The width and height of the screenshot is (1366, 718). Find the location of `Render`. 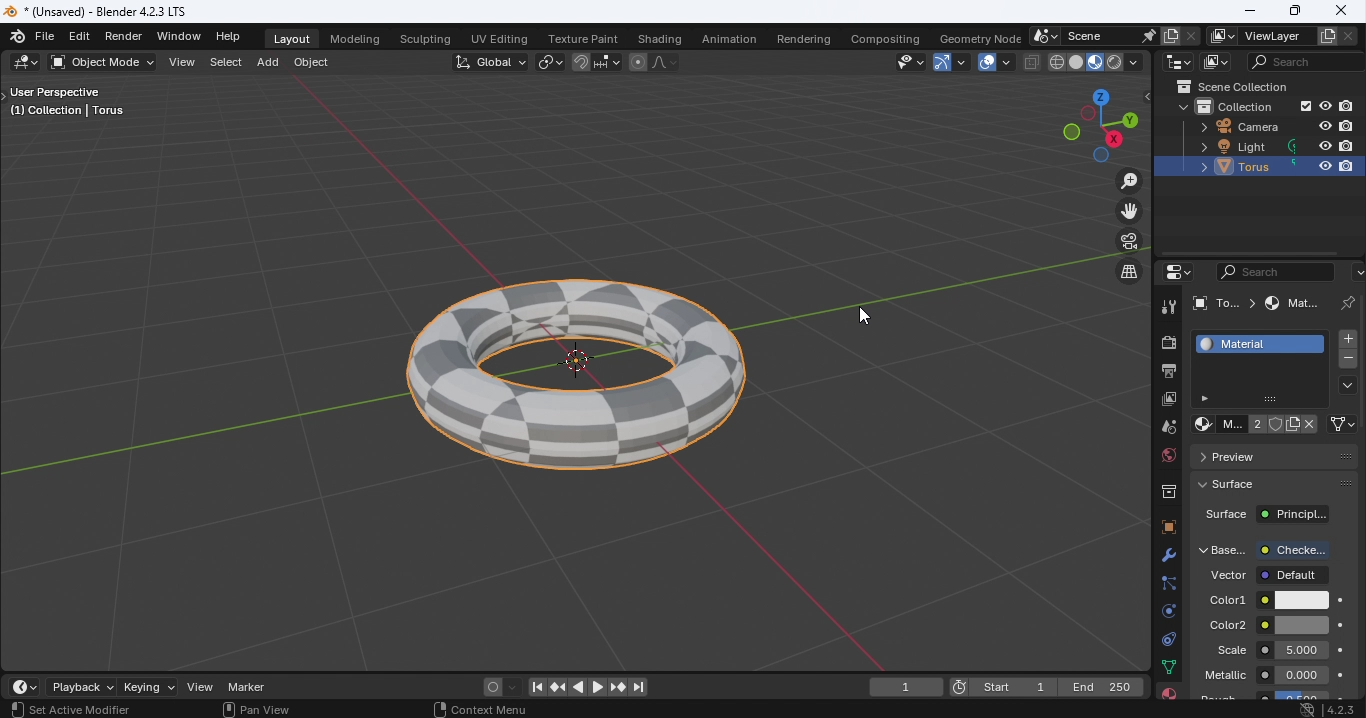

Render is located at coordinates (1164, 343).